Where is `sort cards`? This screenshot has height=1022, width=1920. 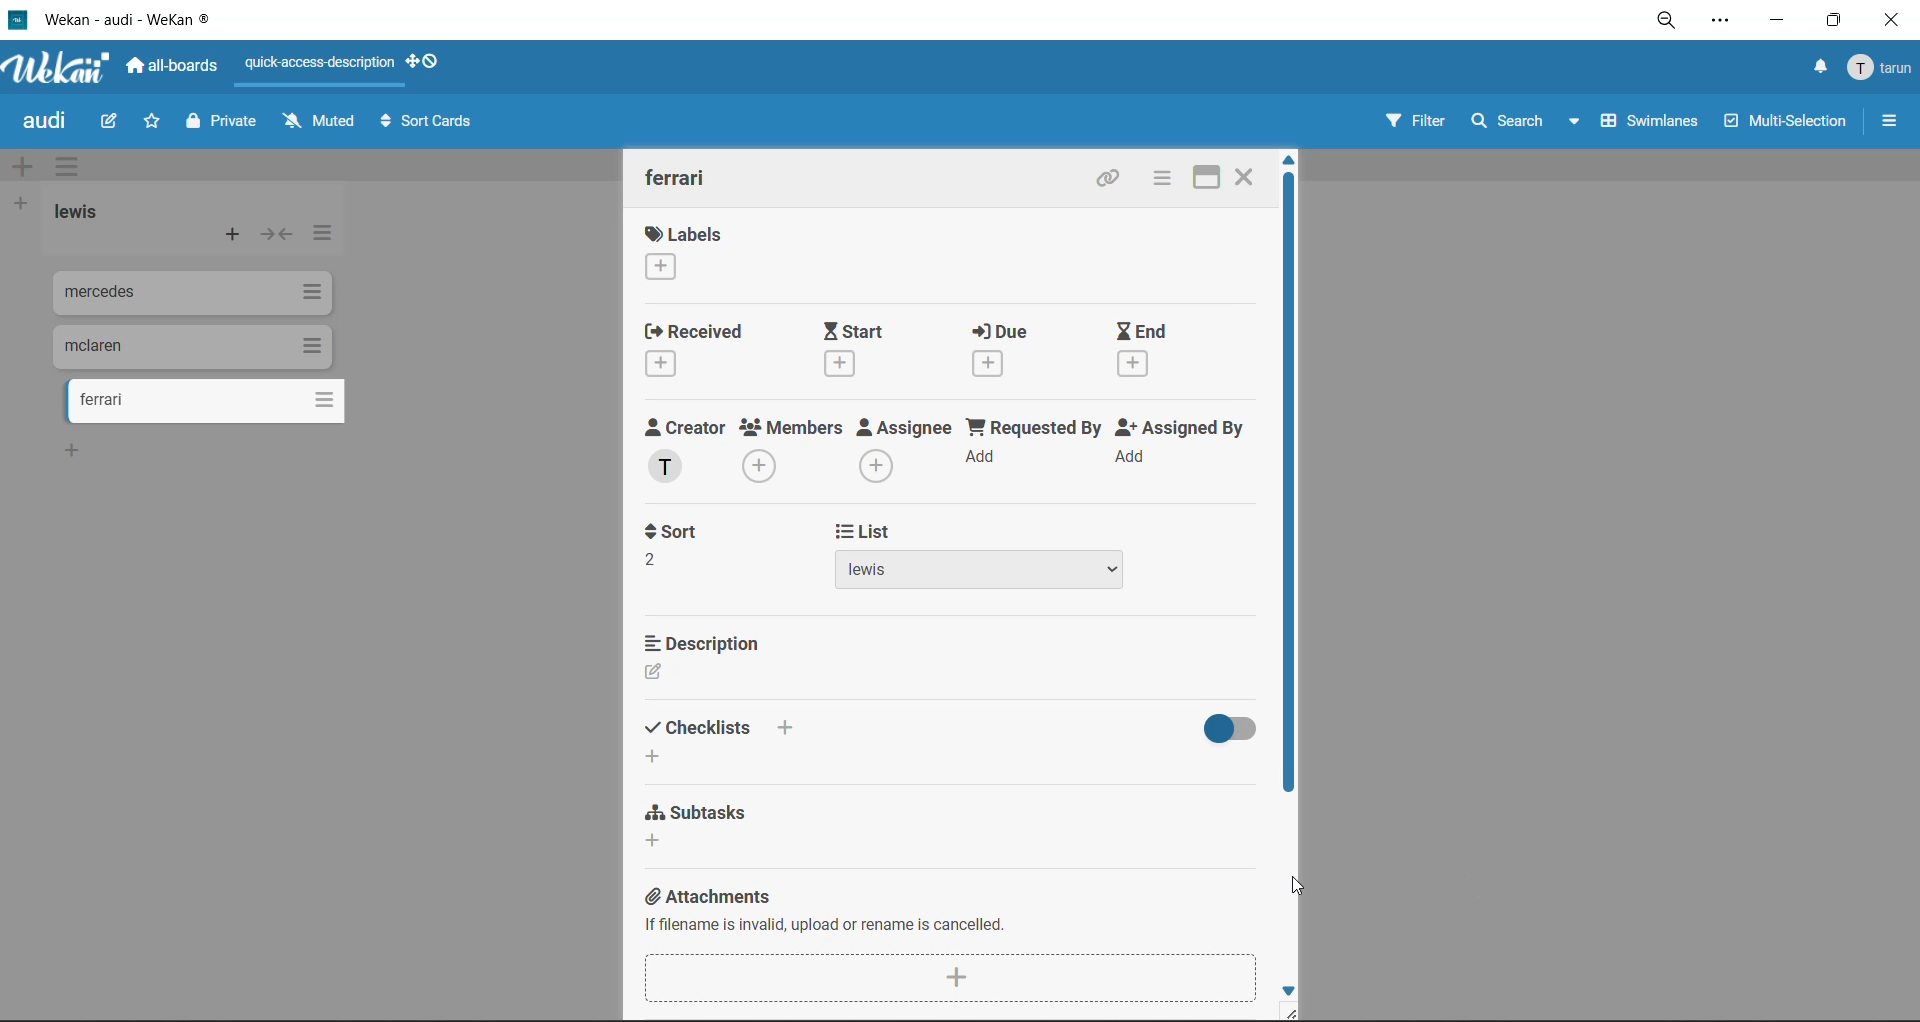 sort cards is located at coordinates (427, 125).